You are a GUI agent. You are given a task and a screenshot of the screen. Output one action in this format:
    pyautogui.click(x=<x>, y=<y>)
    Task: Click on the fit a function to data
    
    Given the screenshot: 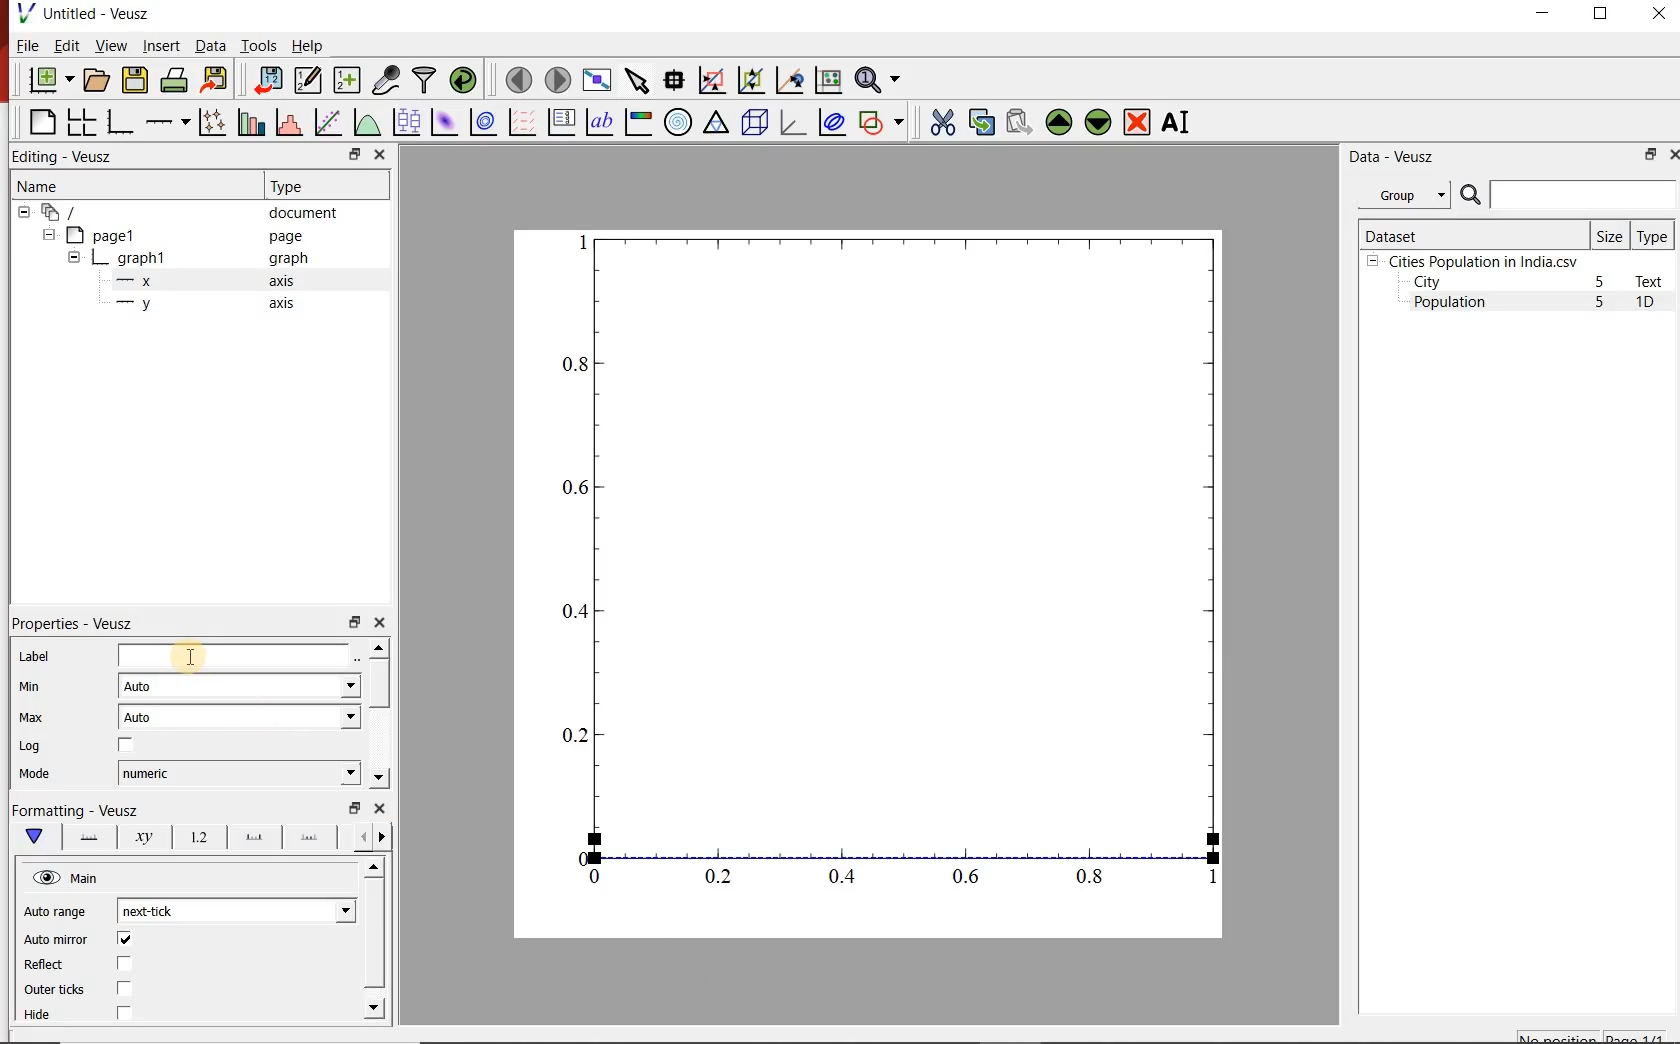 What is the action you would take?
    pyautogui.click(x=327, y=121)
    